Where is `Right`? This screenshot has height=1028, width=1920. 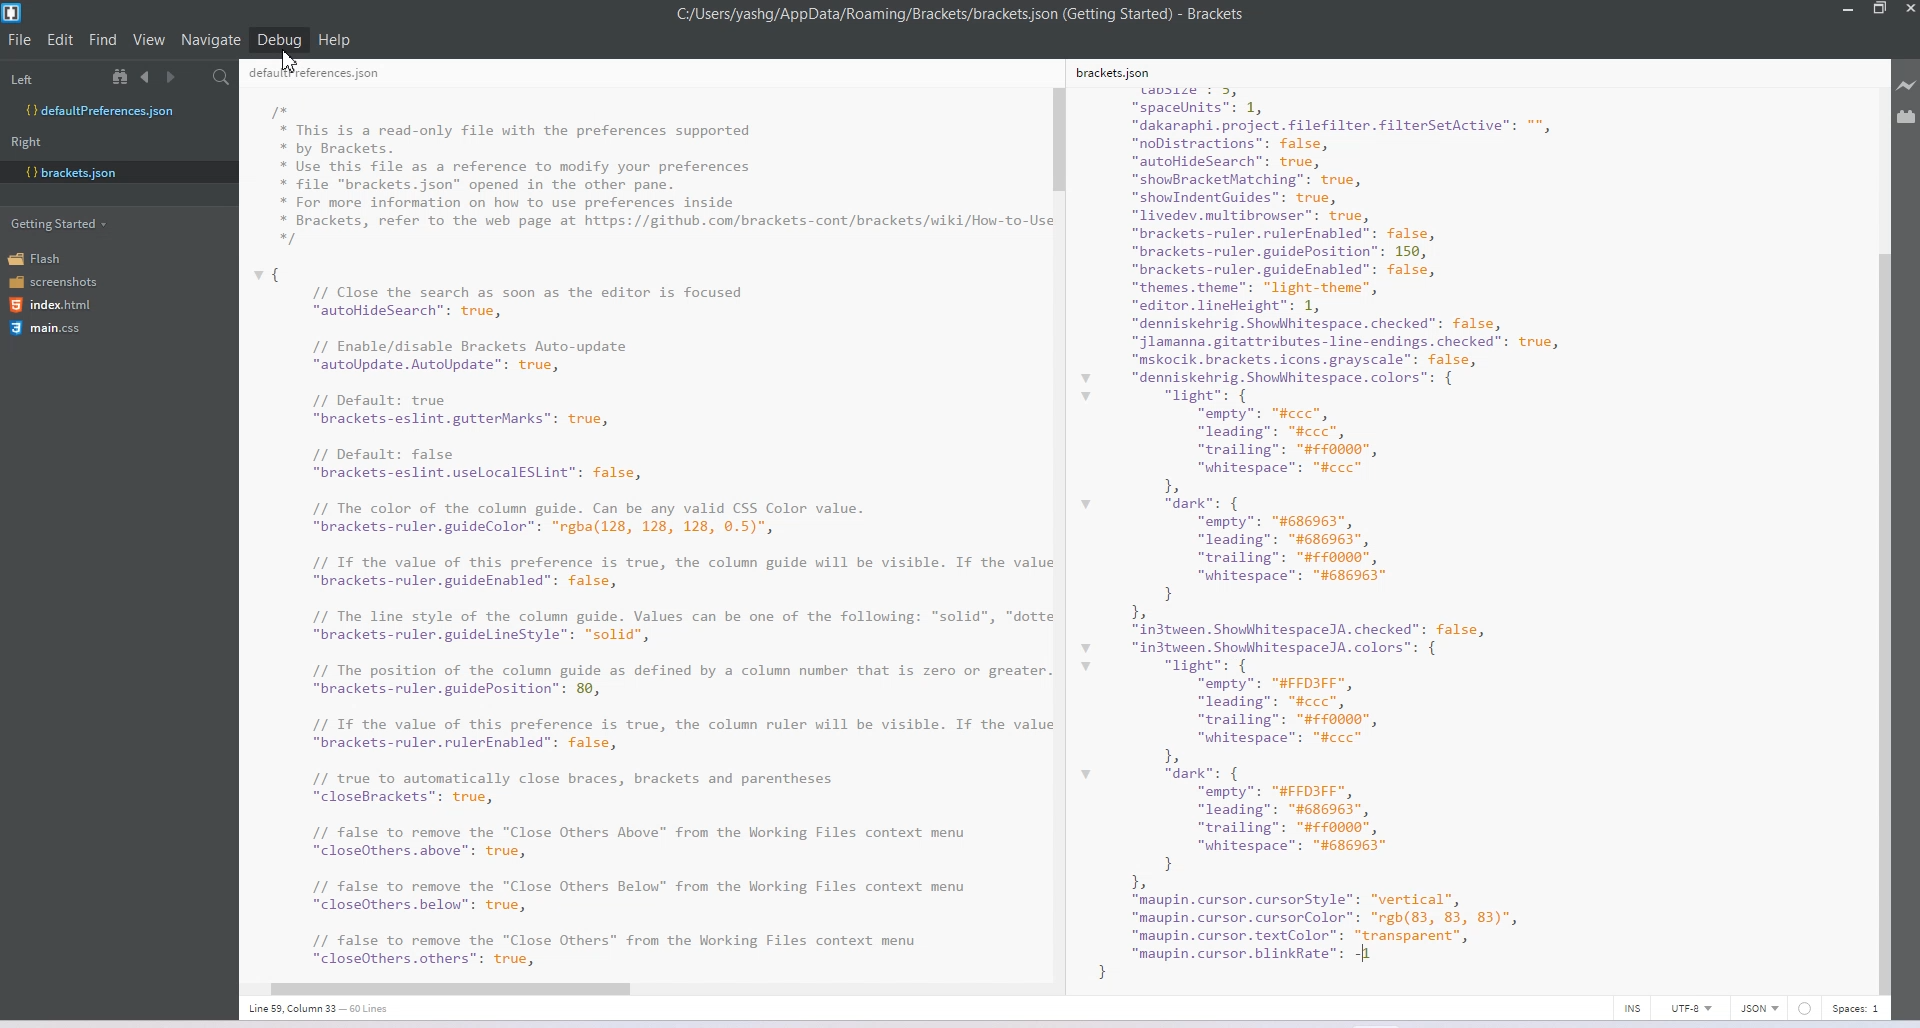
Right is located at coordinates (26, 142).